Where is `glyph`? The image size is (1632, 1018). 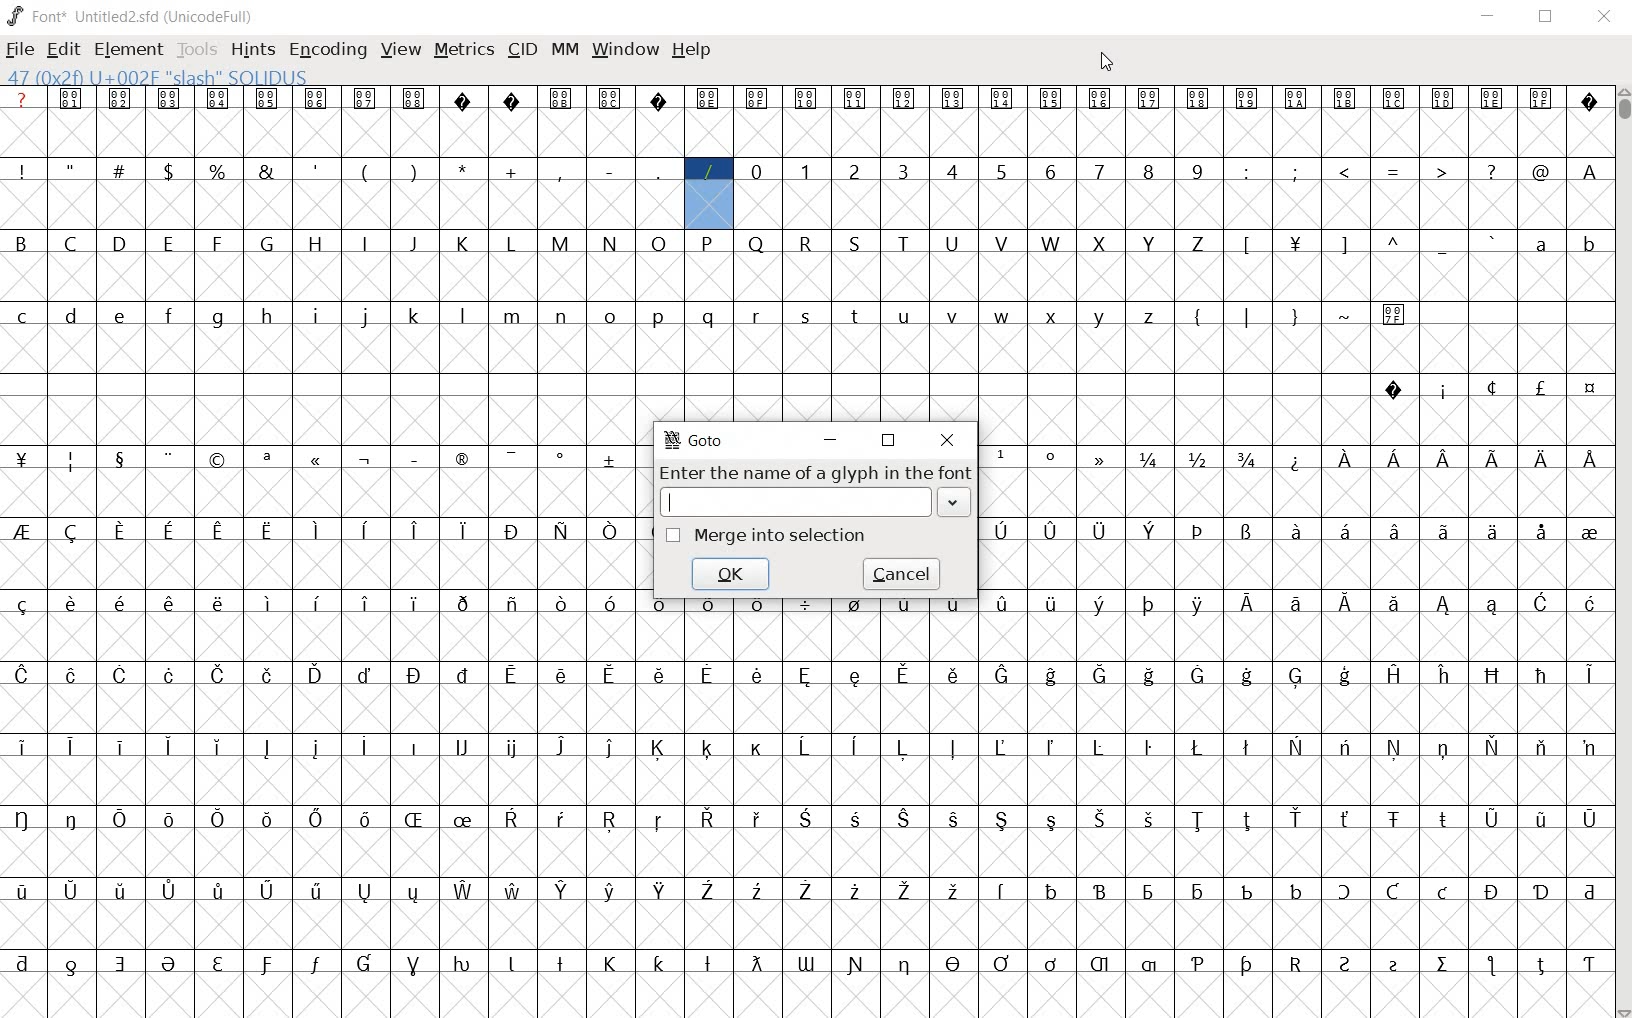
glyph is located at coordinates (459, 459).